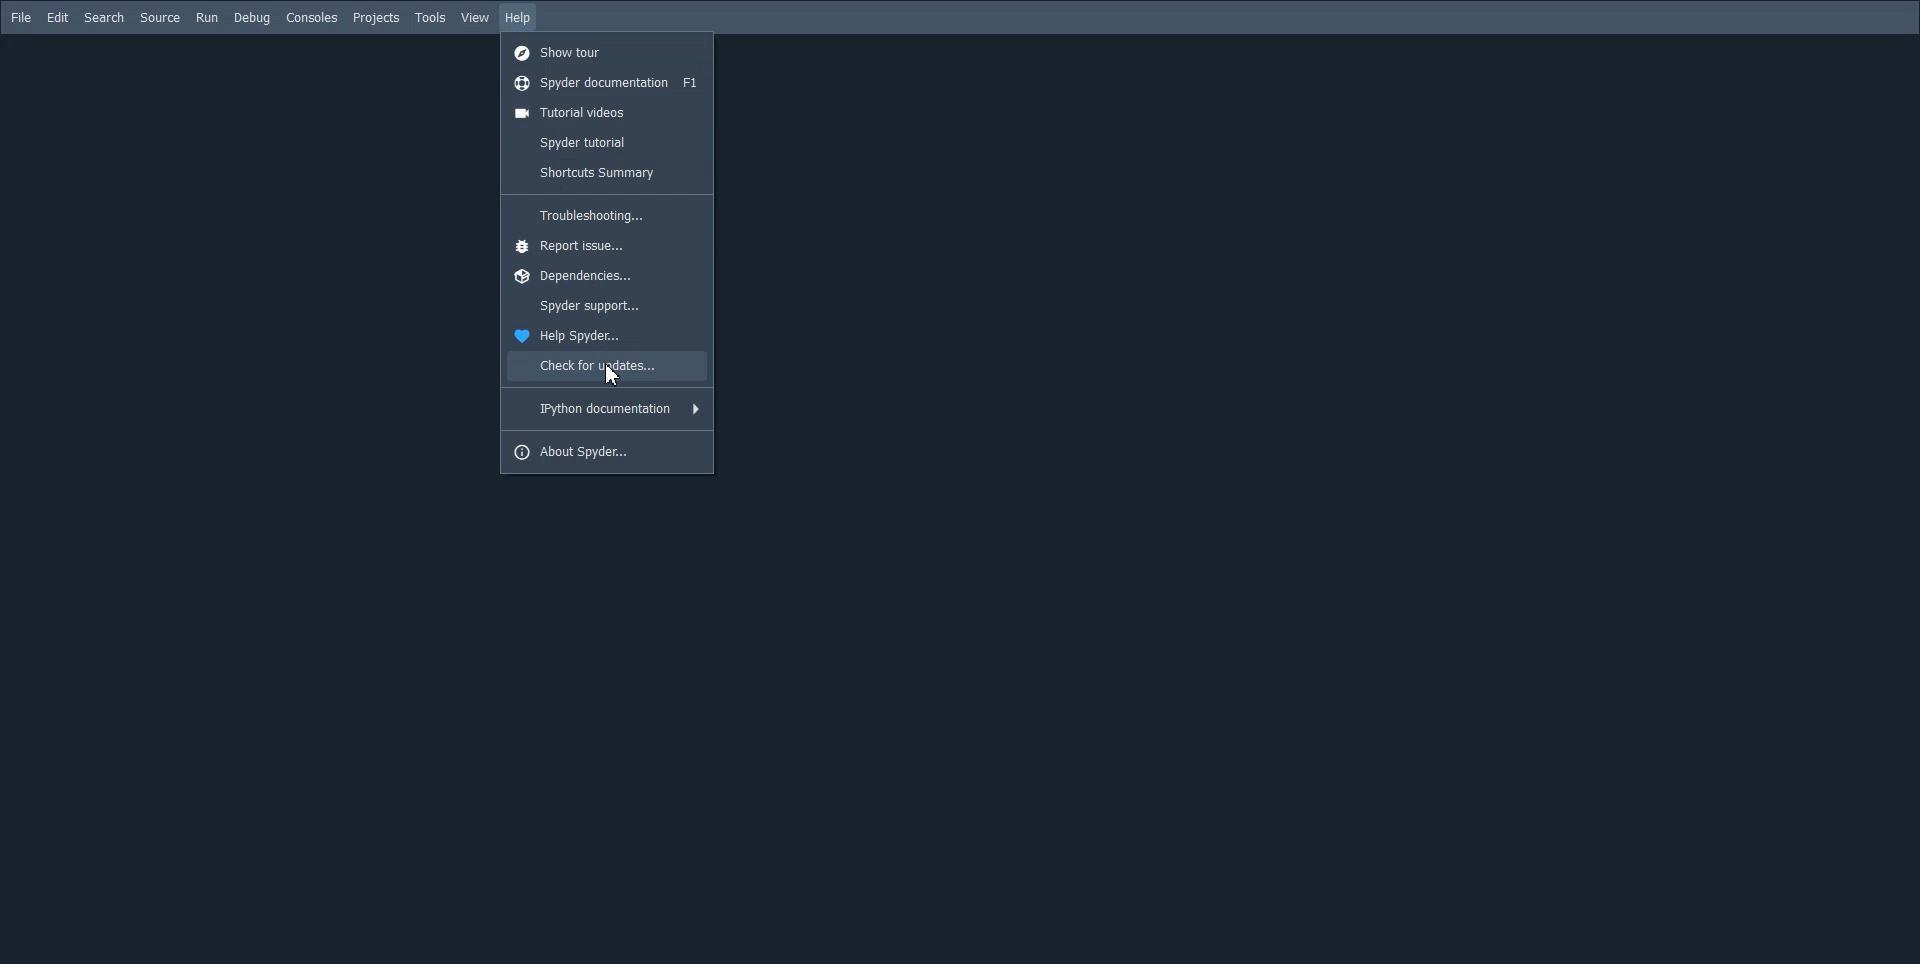  I want to click on Tutorial videos, so click(607, 114).